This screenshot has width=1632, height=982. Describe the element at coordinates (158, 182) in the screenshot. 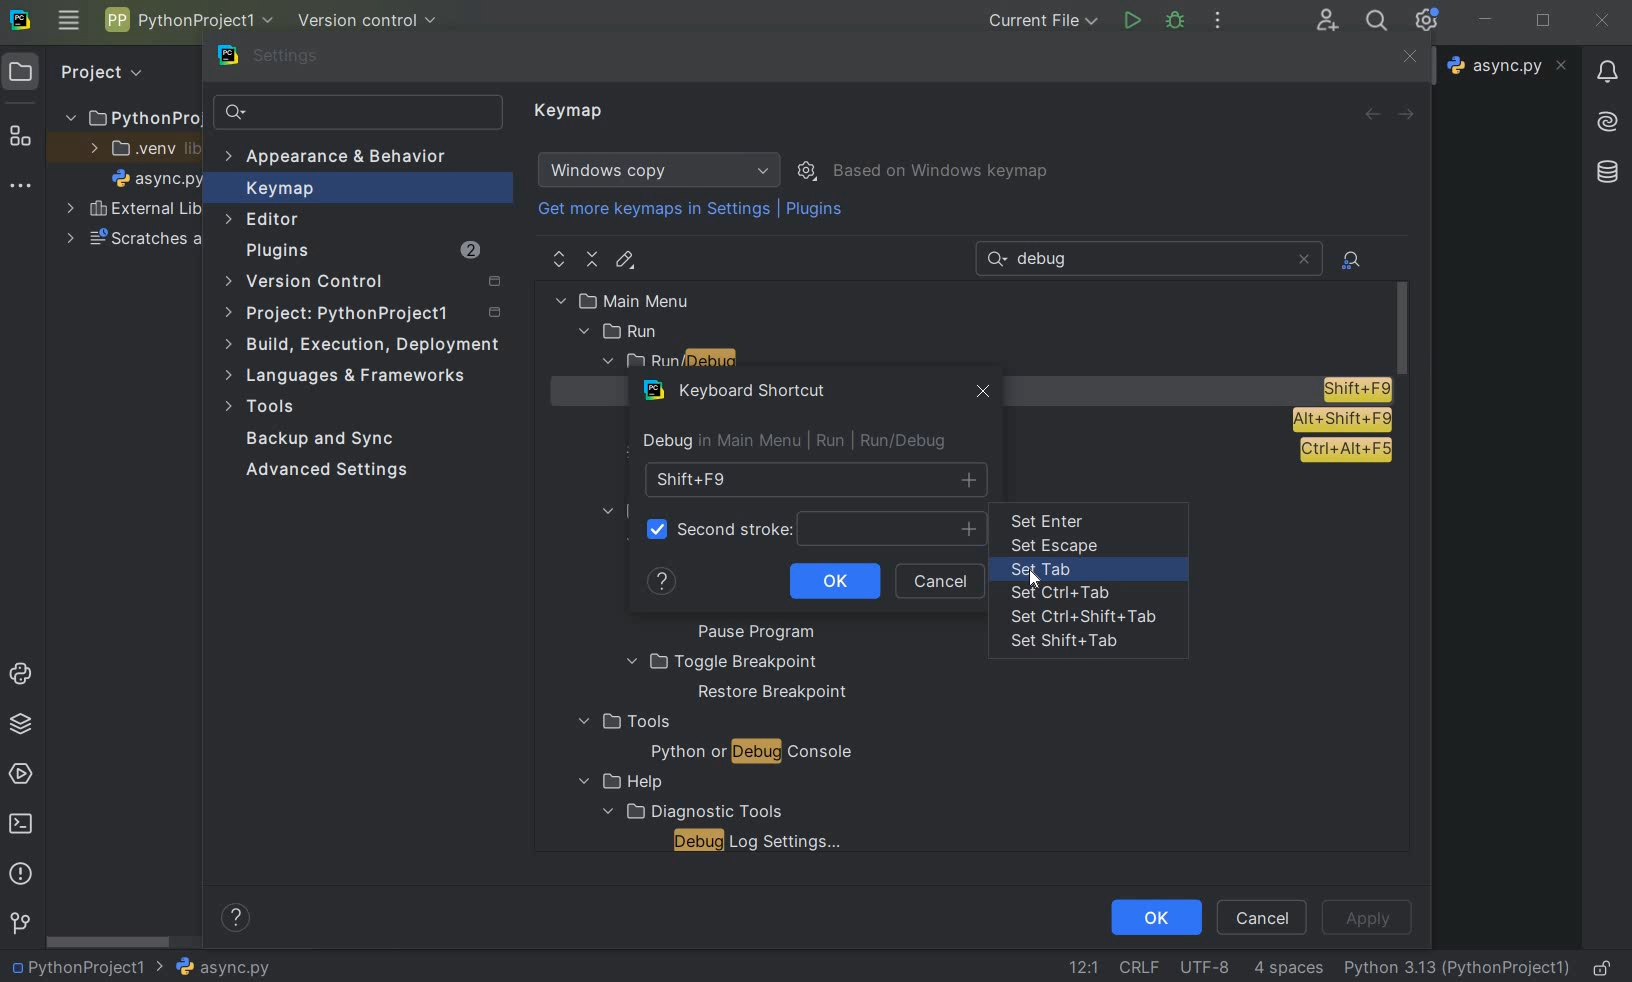

I see `file name` at that location.